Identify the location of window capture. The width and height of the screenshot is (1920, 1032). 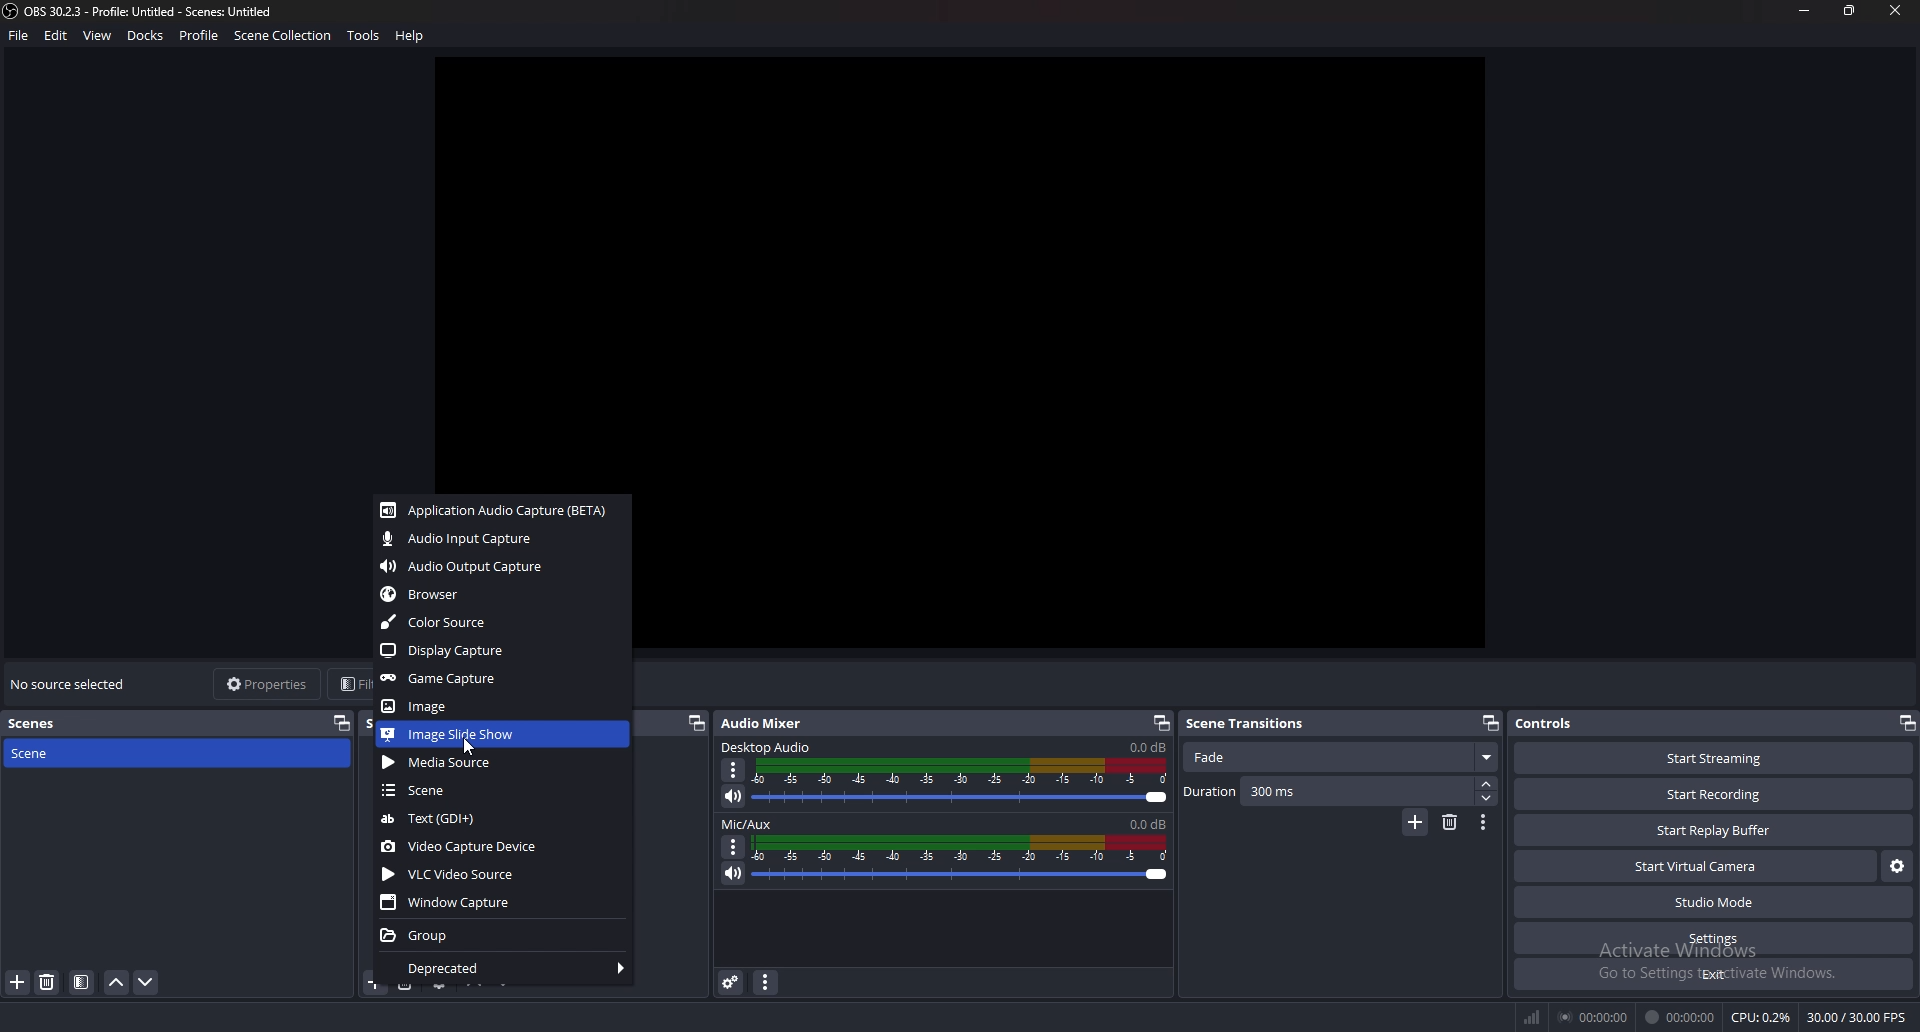
(505, 902).